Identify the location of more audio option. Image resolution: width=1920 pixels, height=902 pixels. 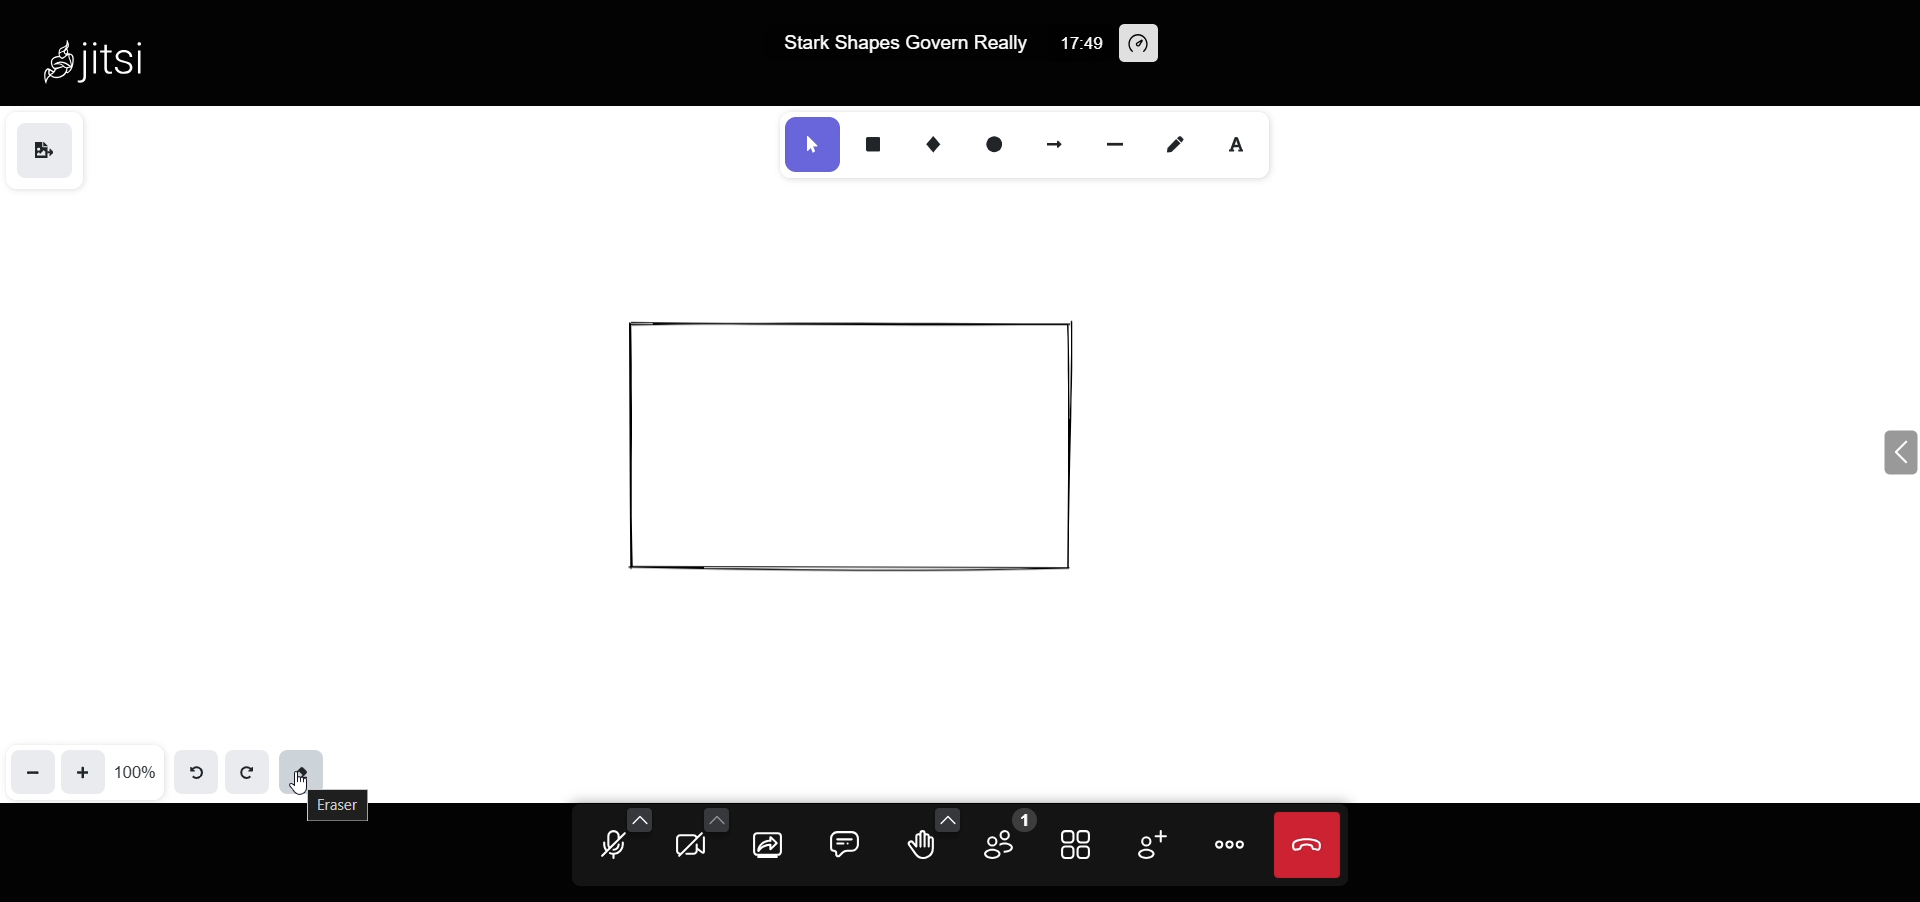
(640, 819).